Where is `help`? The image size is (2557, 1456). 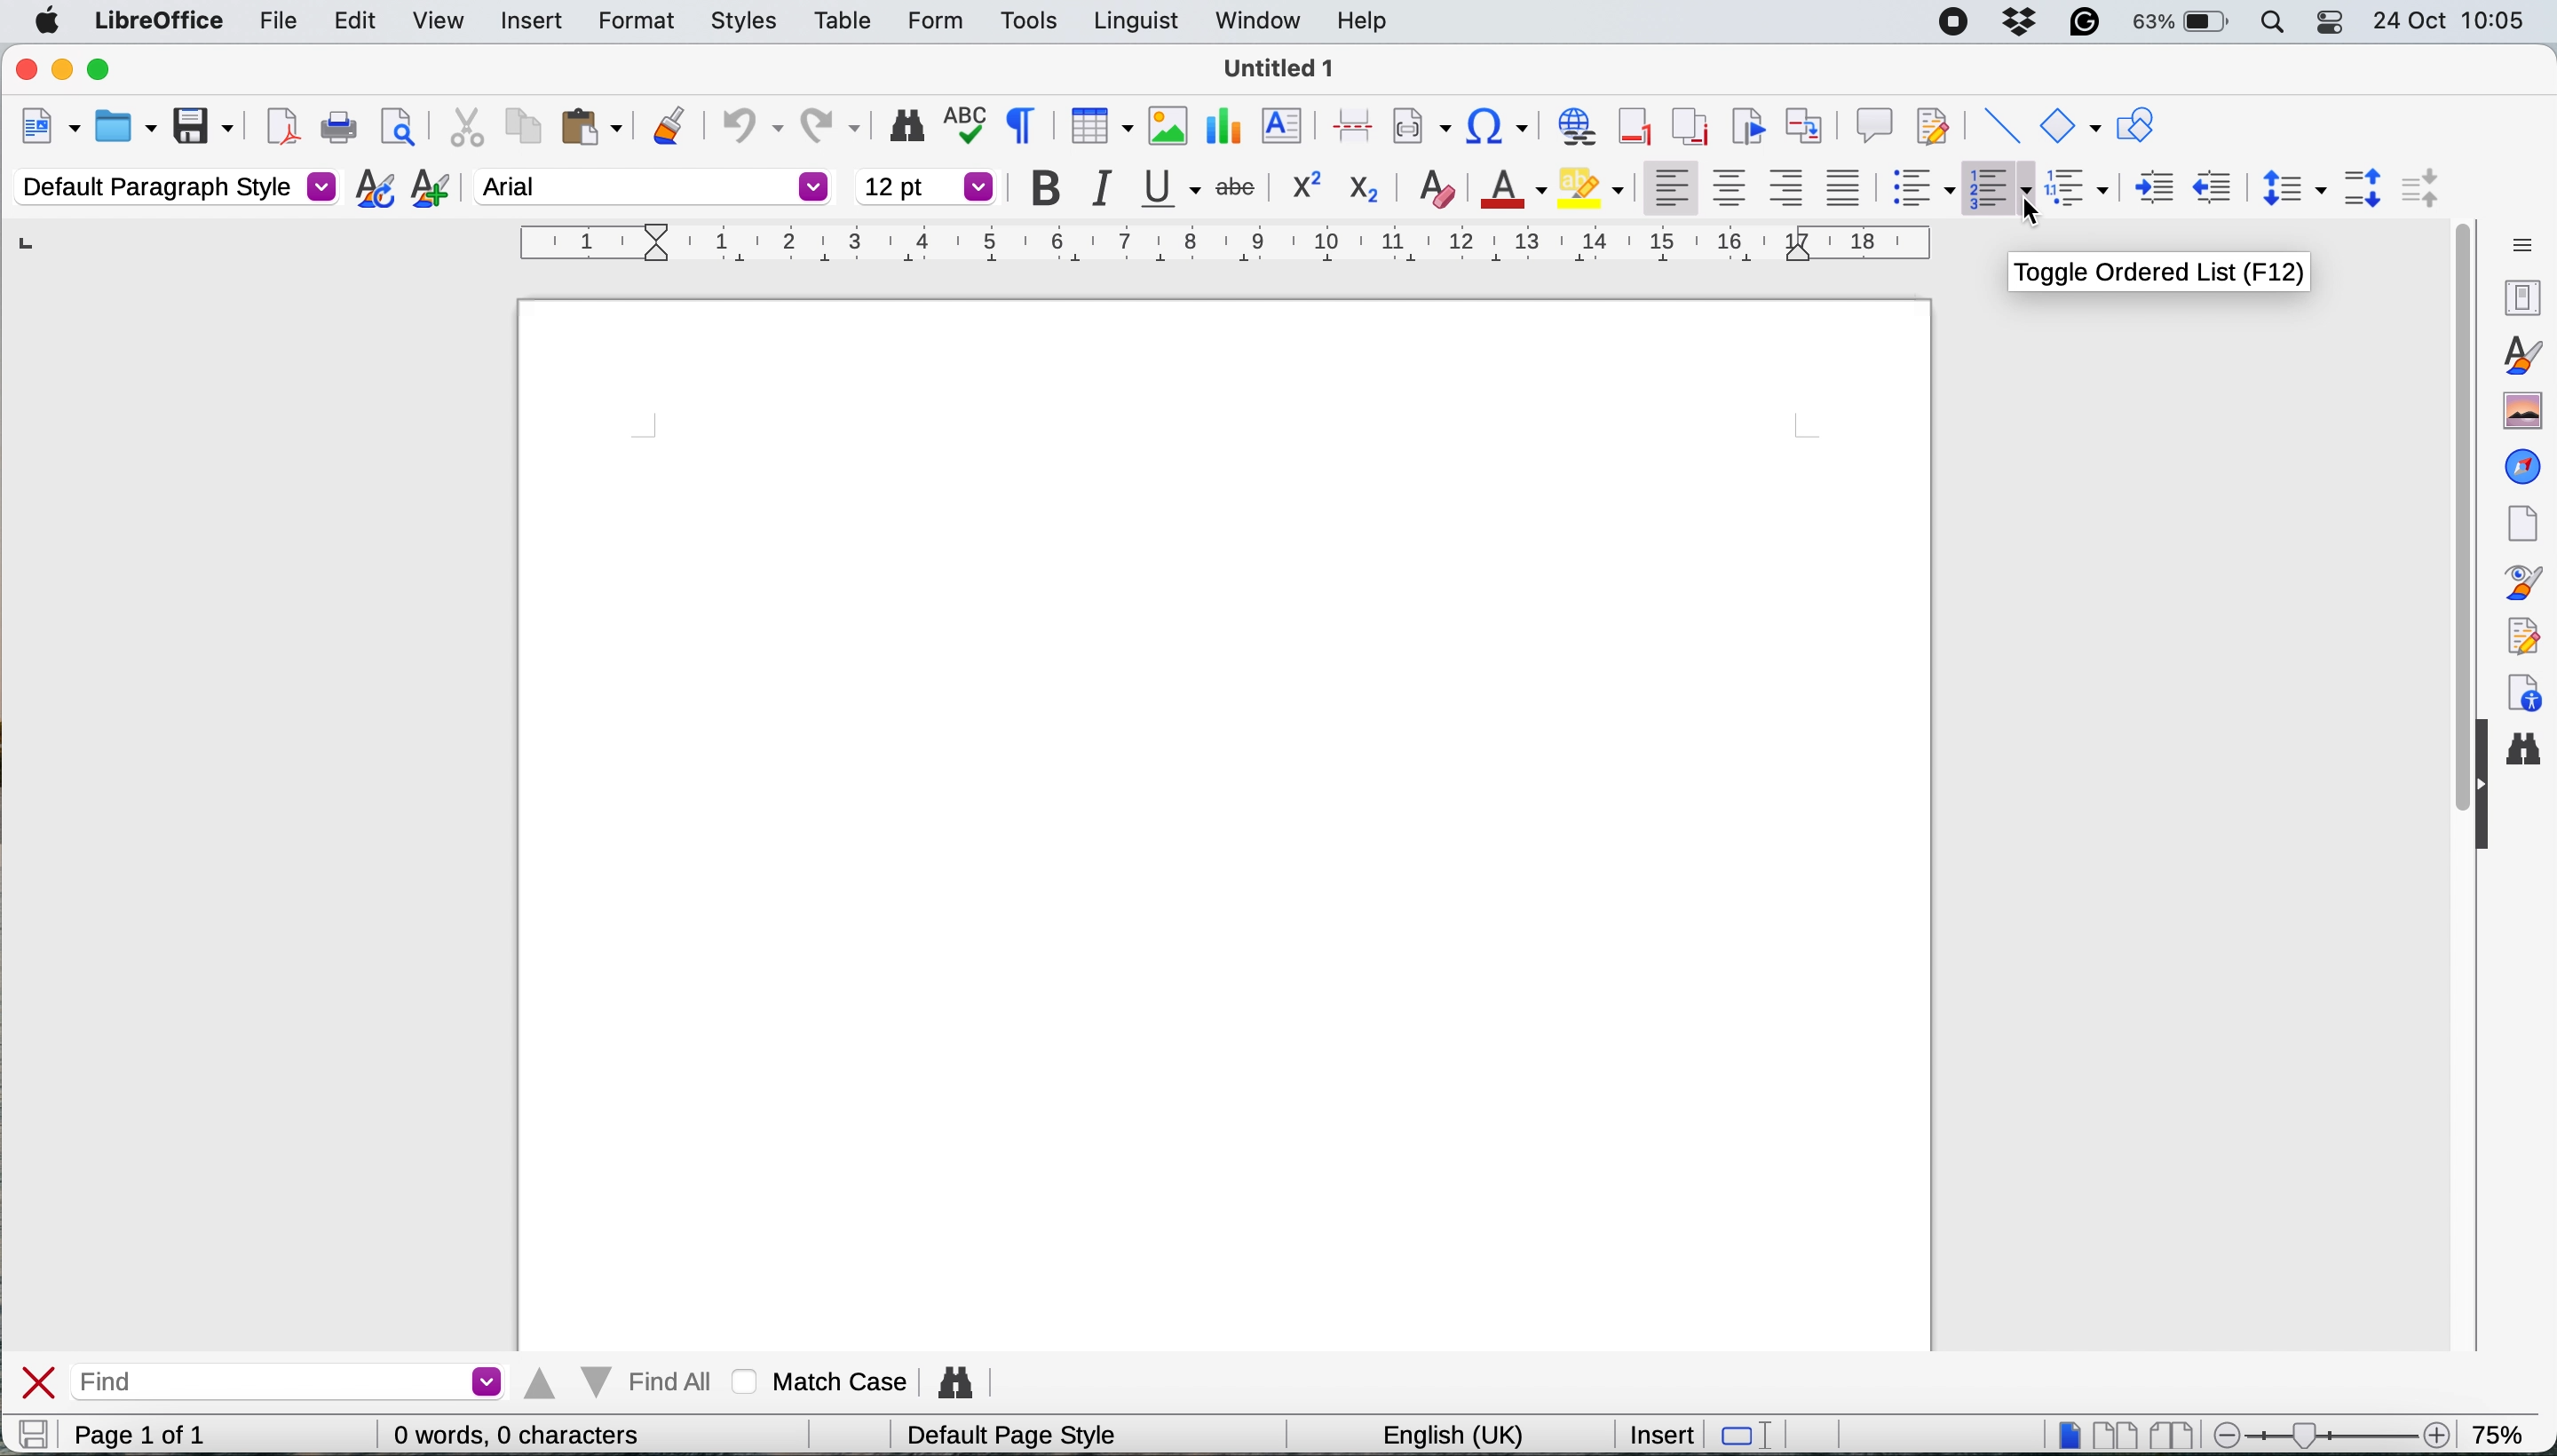
help is located at coordinates (1364, 22).